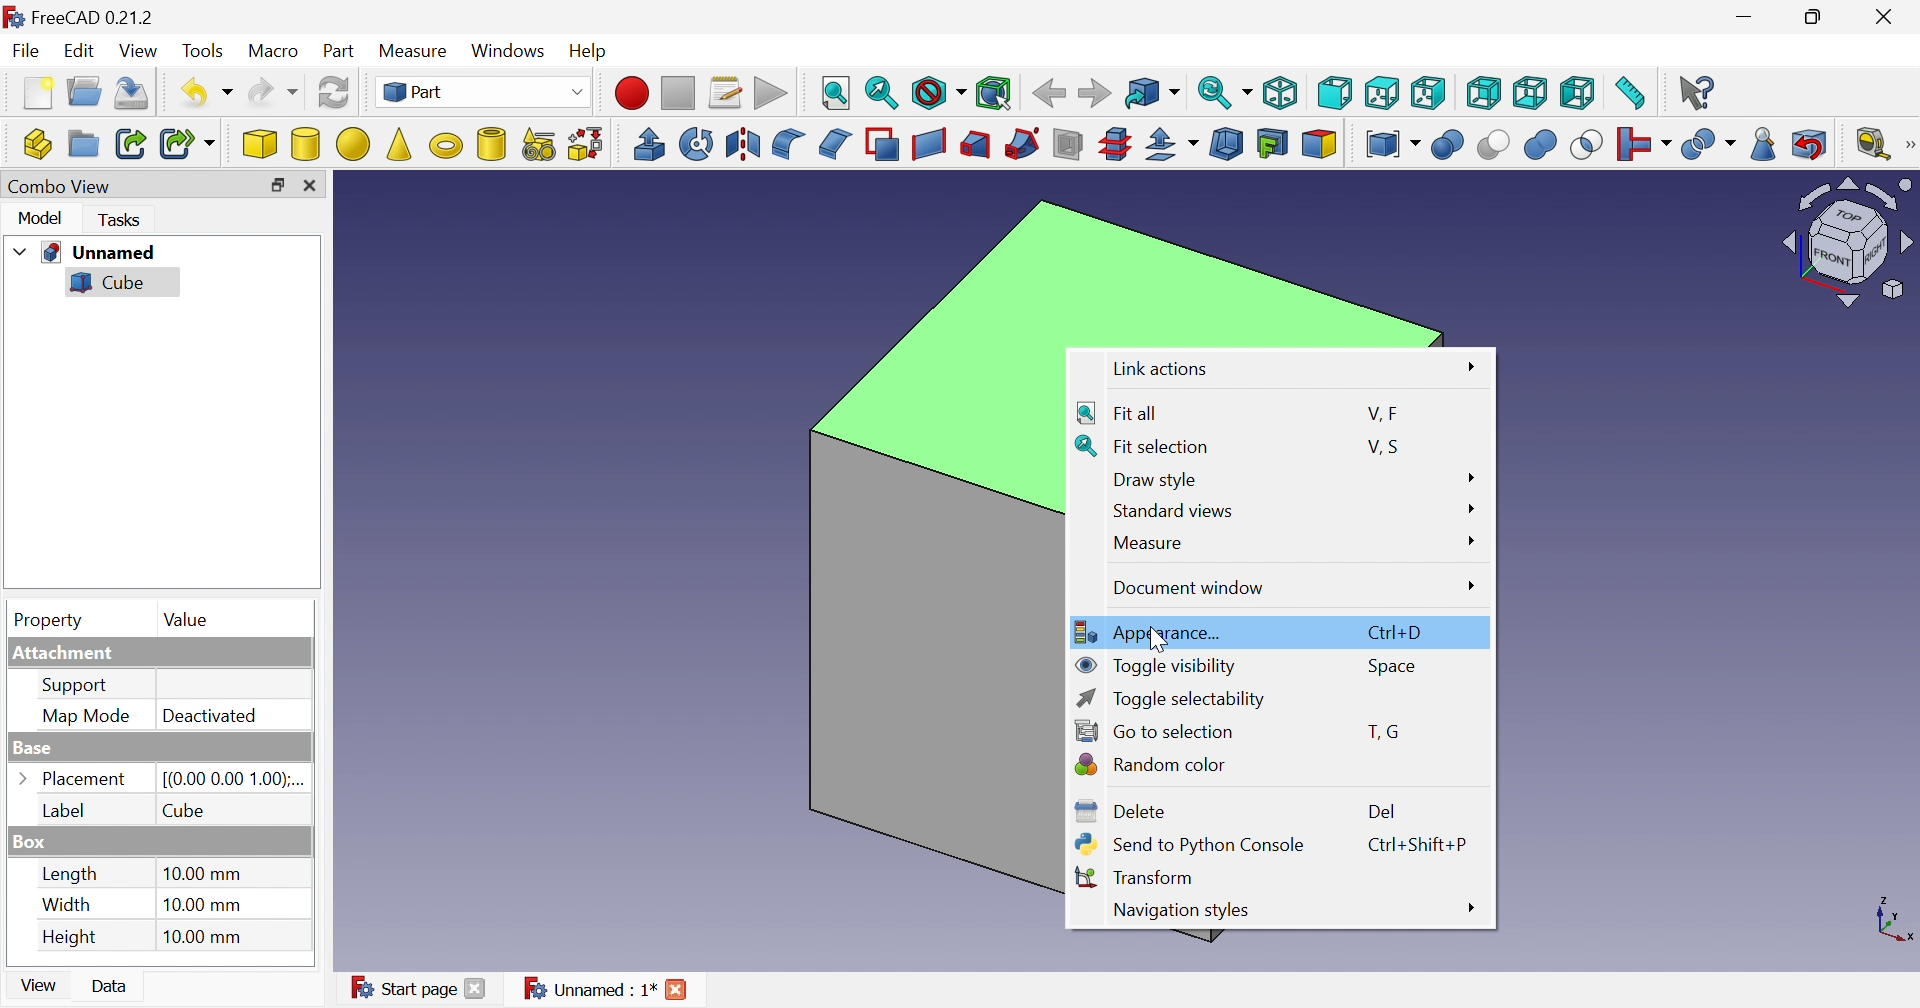 This screenshot has height=1008, width=1920. Describe the element at coordinates (1065, 144) in the screenshot. I see `Section` at that location.